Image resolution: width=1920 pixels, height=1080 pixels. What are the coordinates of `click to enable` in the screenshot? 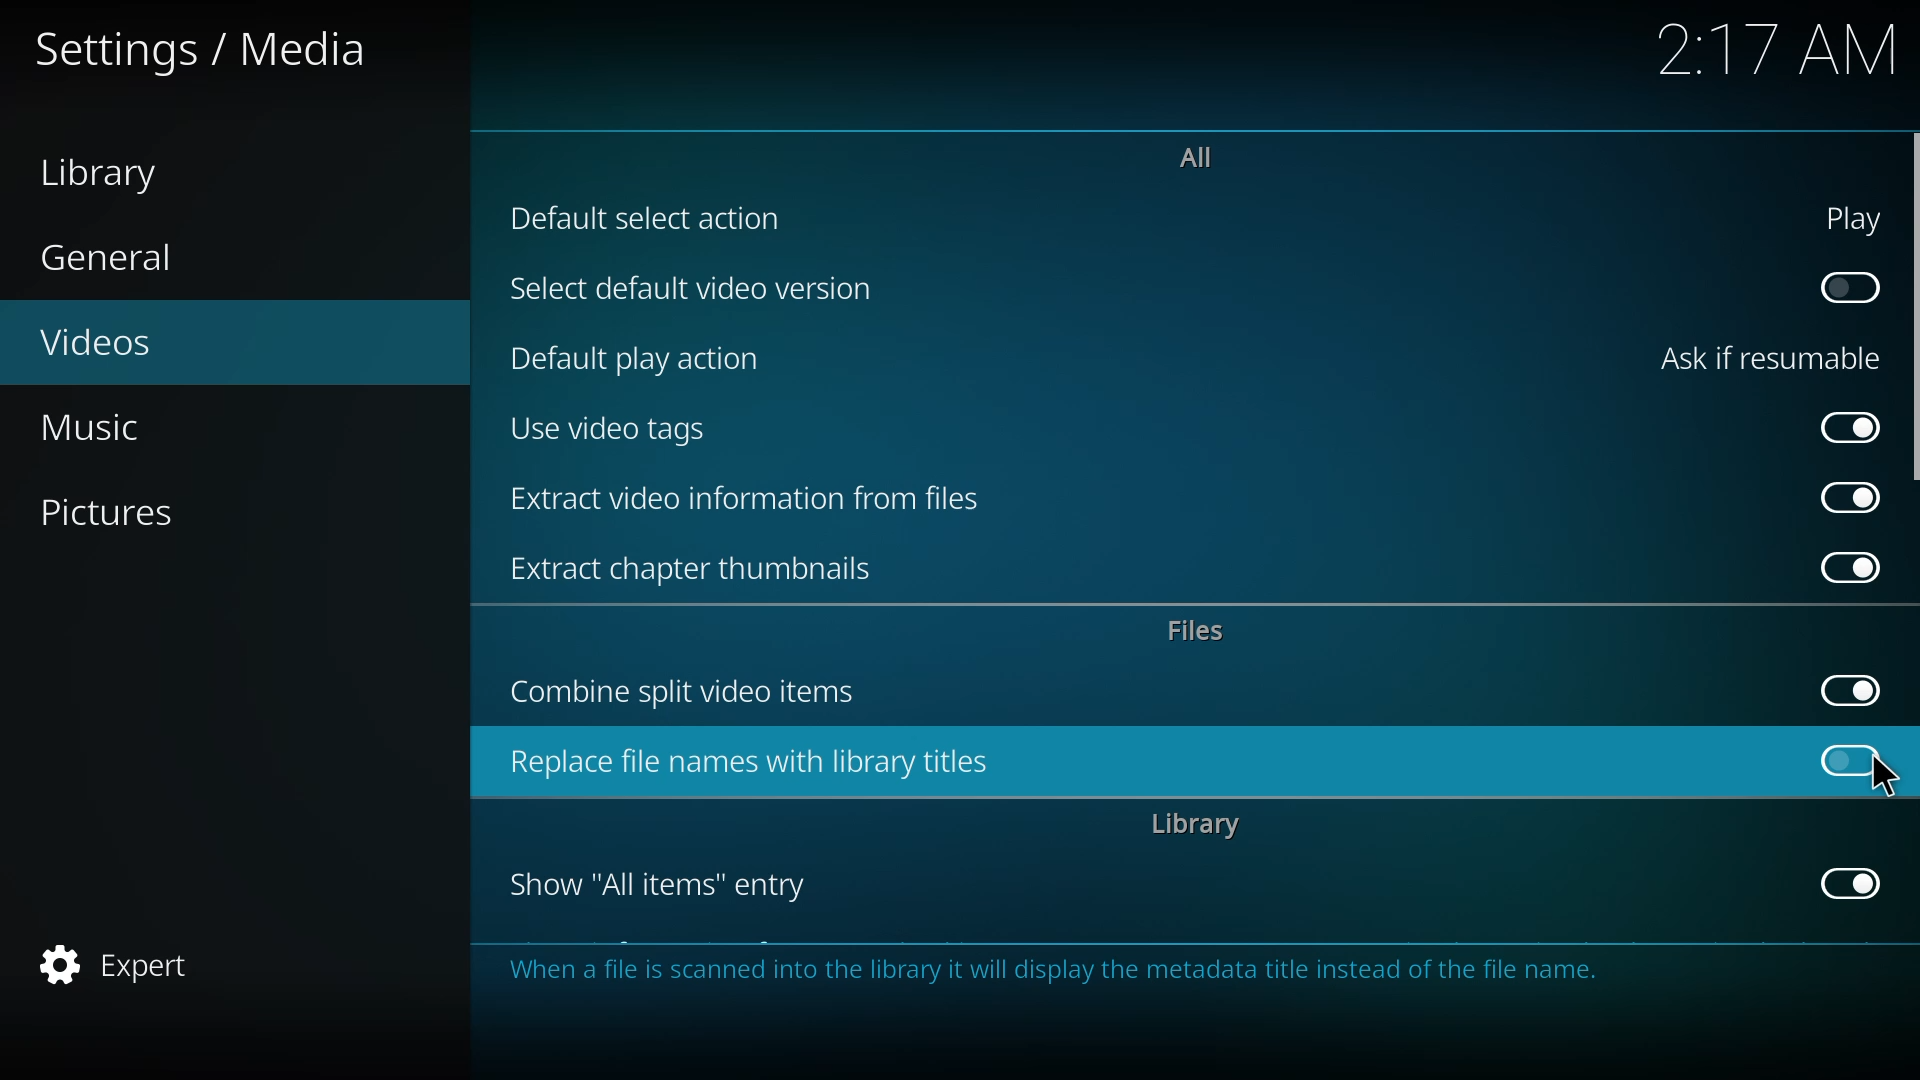 It's located at (1843, 288).